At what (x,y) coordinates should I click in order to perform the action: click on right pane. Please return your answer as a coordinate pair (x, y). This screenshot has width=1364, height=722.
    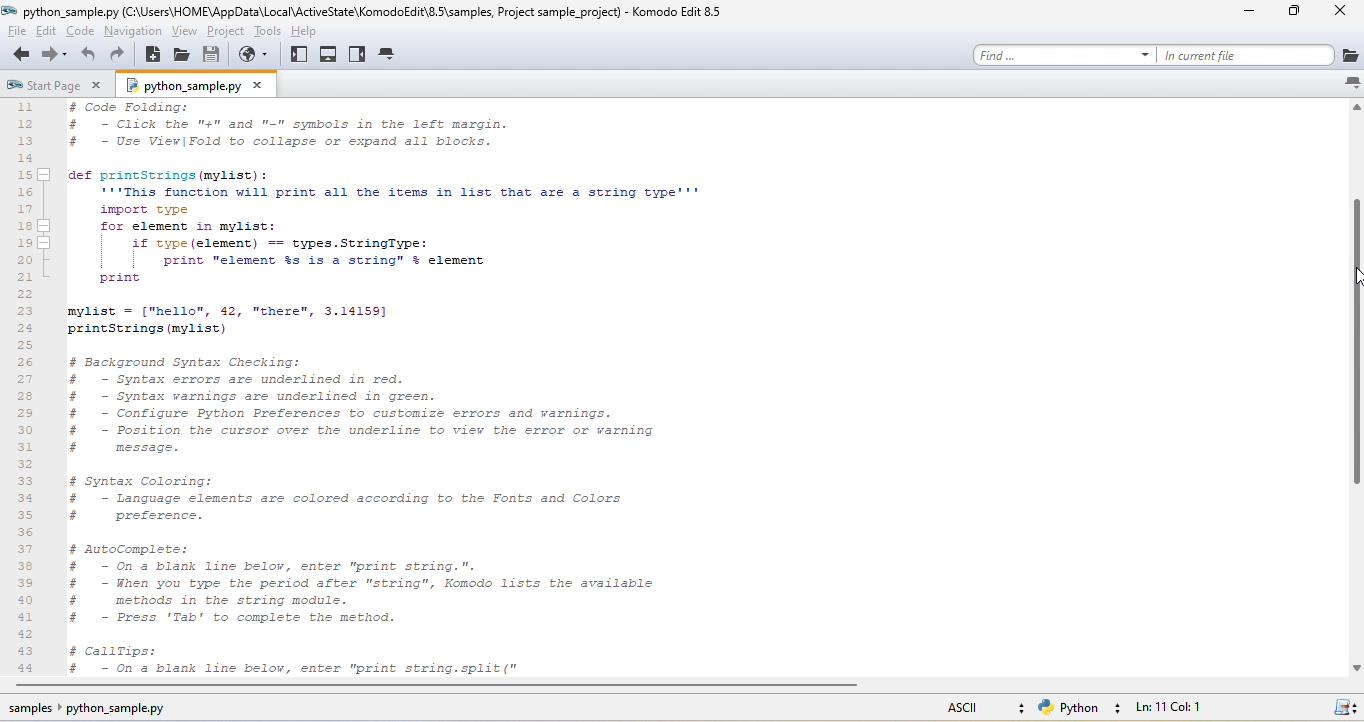
    Looking at the image, I should click on (358, 55).